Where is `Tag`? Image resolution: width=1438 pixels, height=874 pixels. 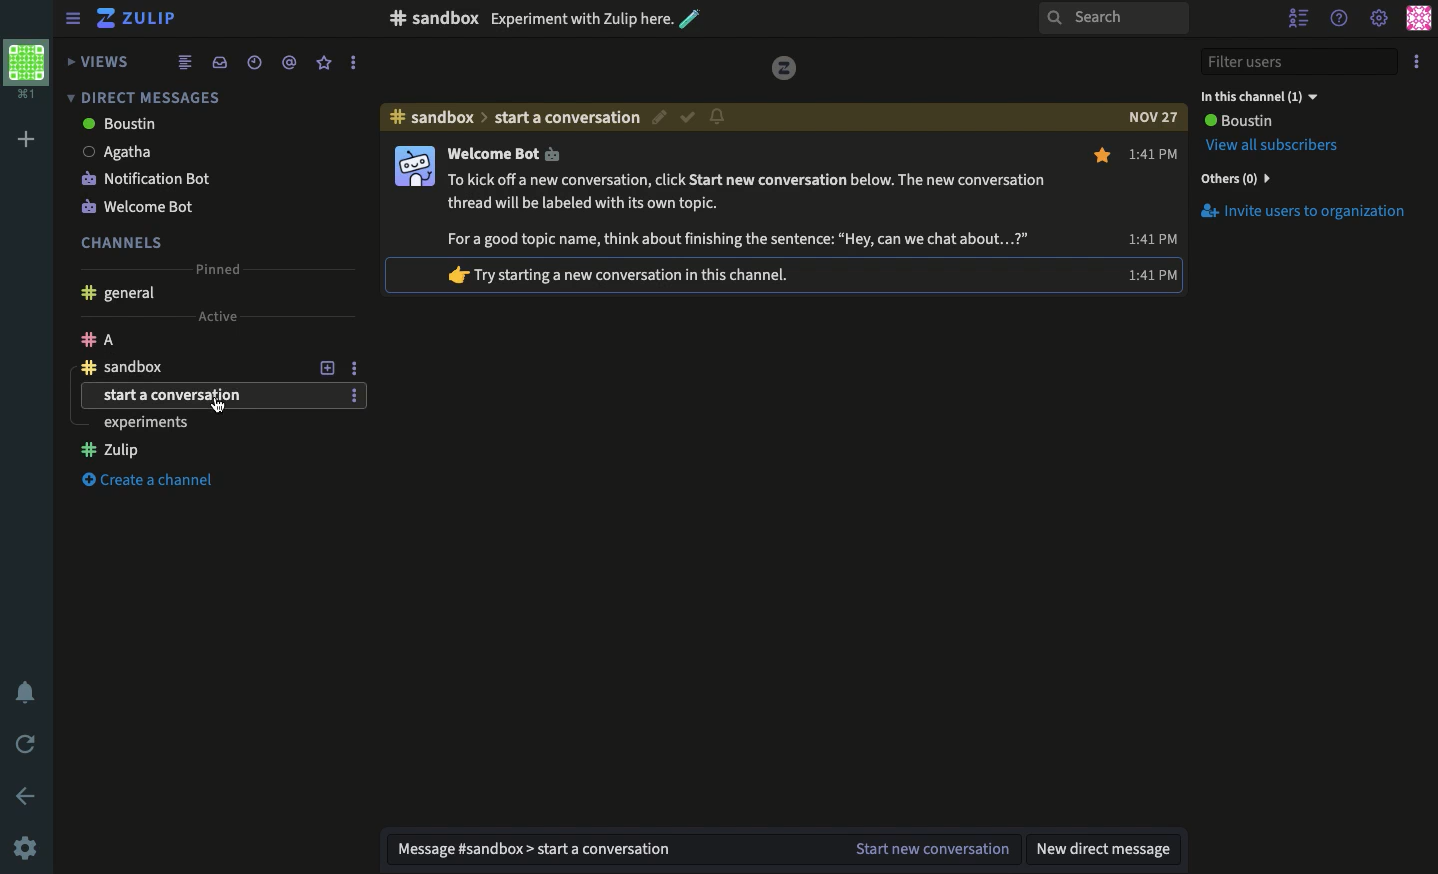
Tag is located at coordinates (289, 61).